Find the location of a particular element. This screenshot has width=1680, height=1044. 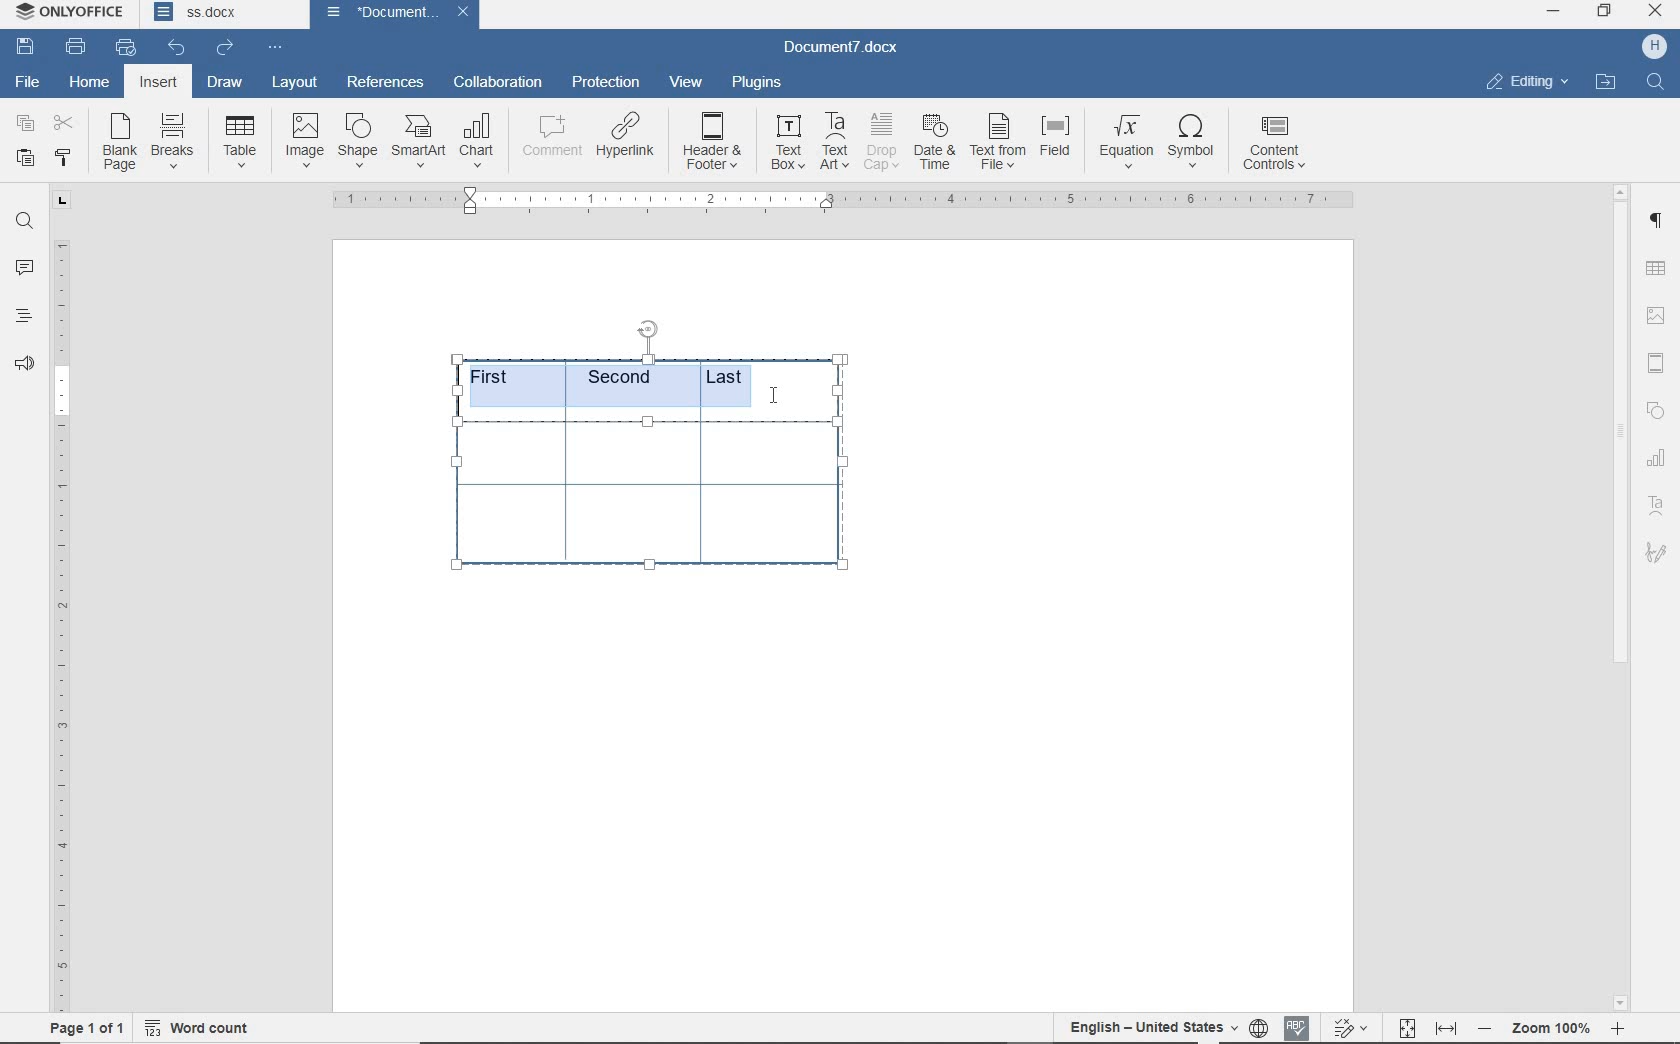

blank page is located at coordinates (120, 145).